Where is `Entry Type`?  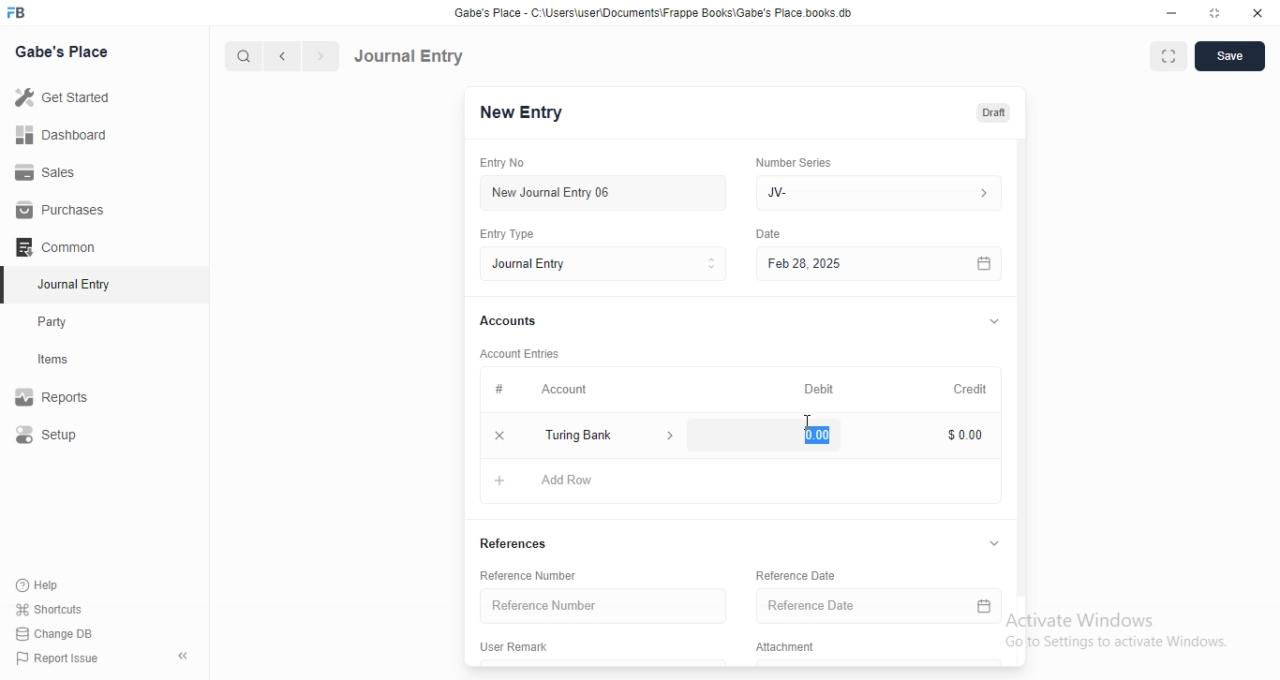 Entry Type is located at coordinates (514, 233).